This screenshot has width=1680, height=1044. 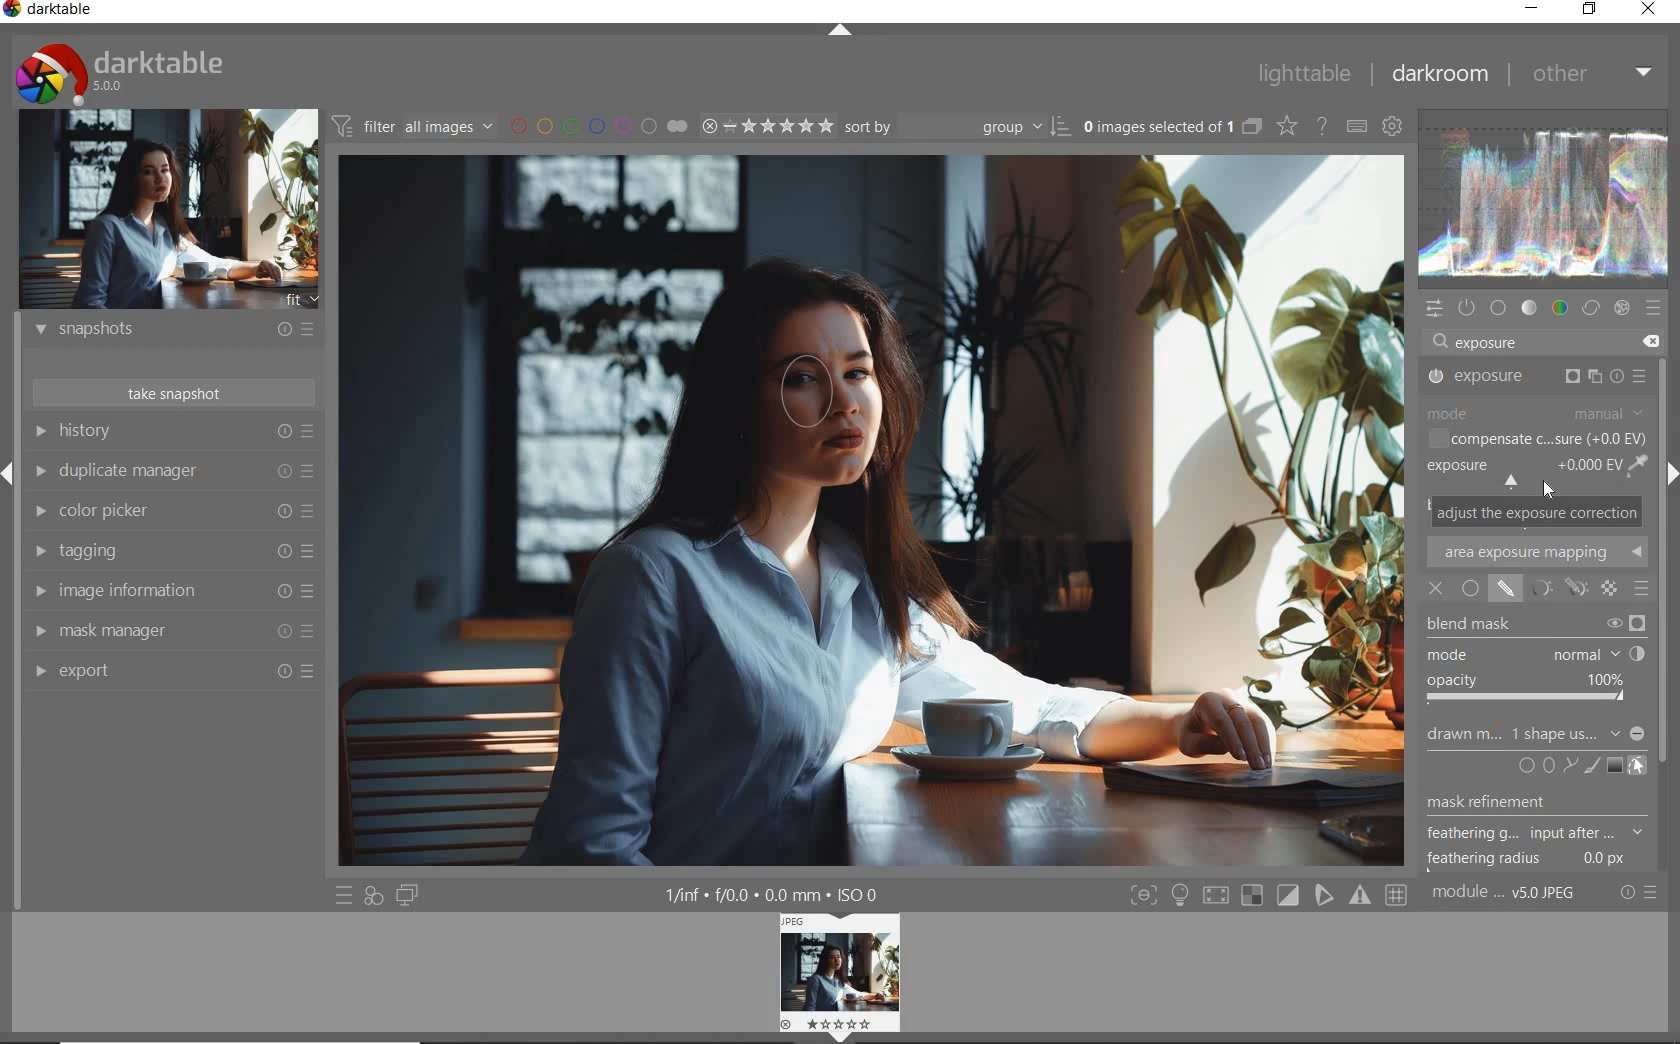 What do you see at coordinates (1636, 766) in the screenshot?
I see `SHOW AND EDIT MASK ELEMNTS` at bounding box center [1636, 766].